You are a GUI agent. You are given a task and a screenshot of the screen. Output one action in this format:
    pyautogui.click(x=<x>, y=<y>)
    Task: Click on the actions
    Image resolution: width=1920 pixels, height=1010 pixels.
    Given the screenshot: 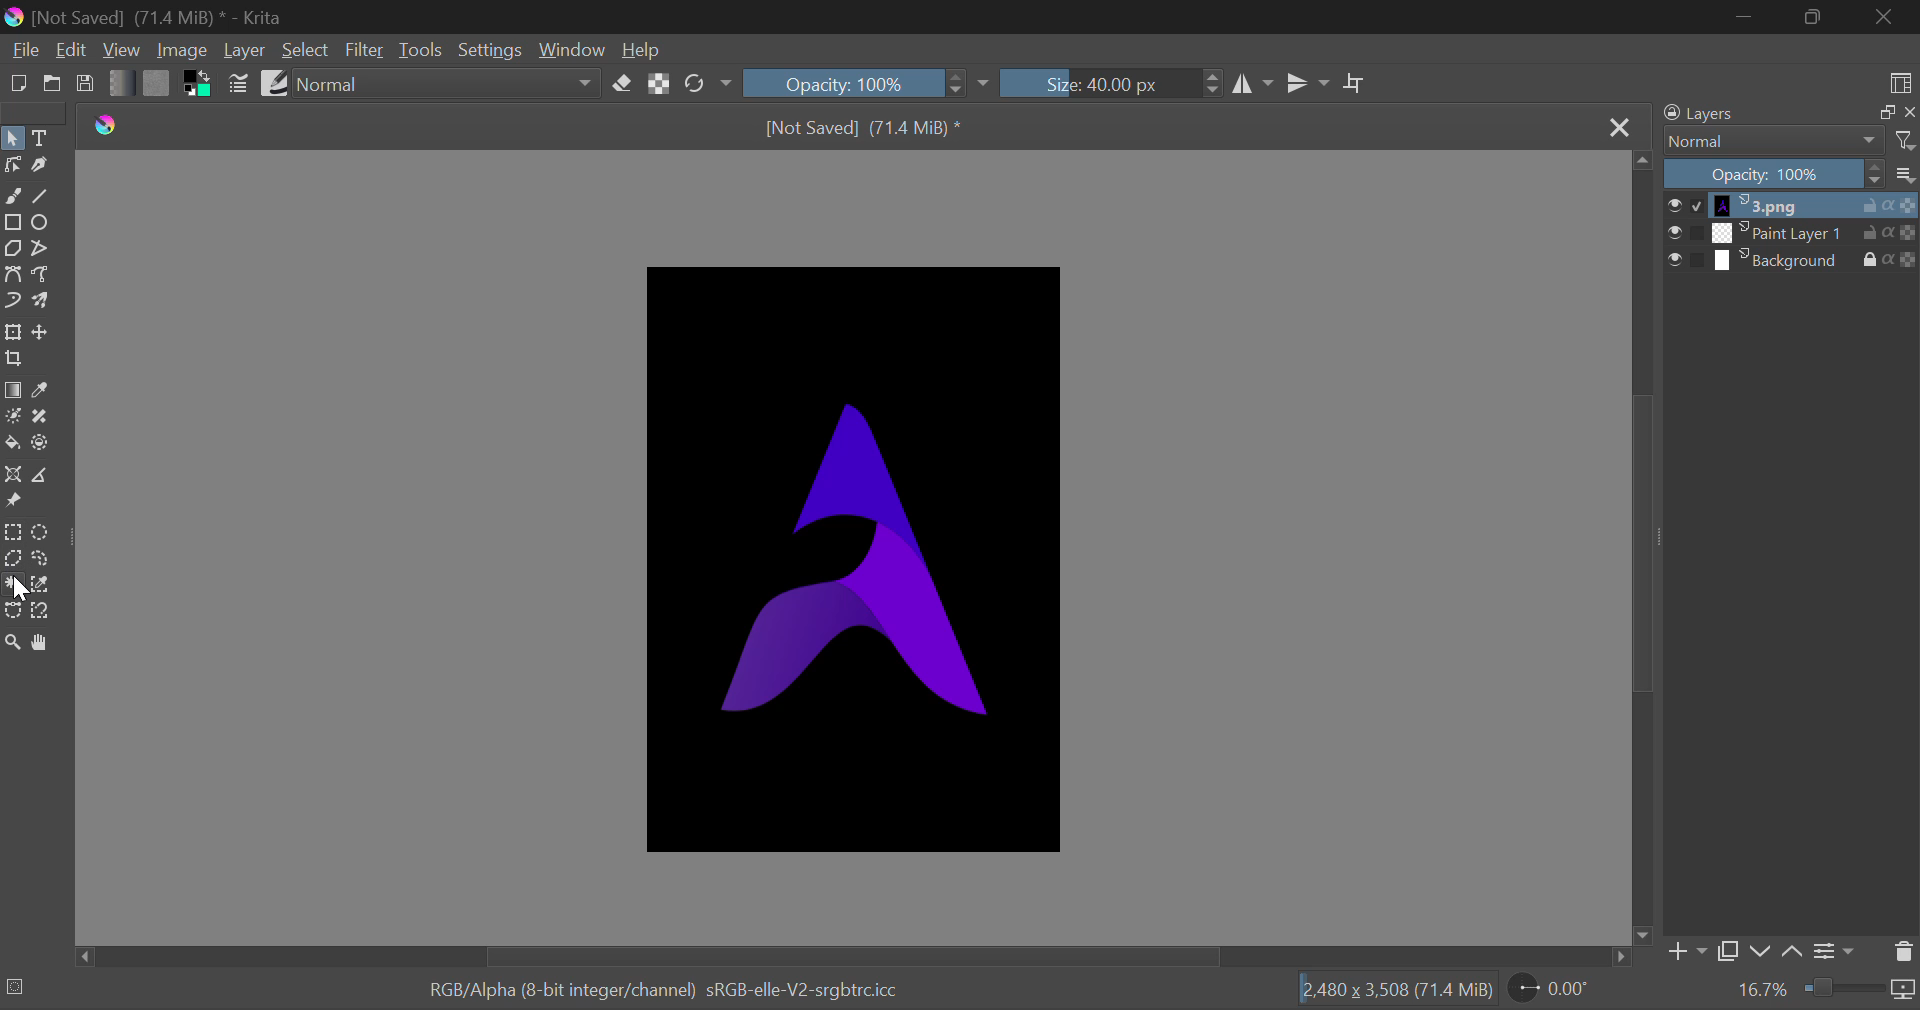 What is the action you would take?
    pyautogui.click(x=1890, y=206)
    